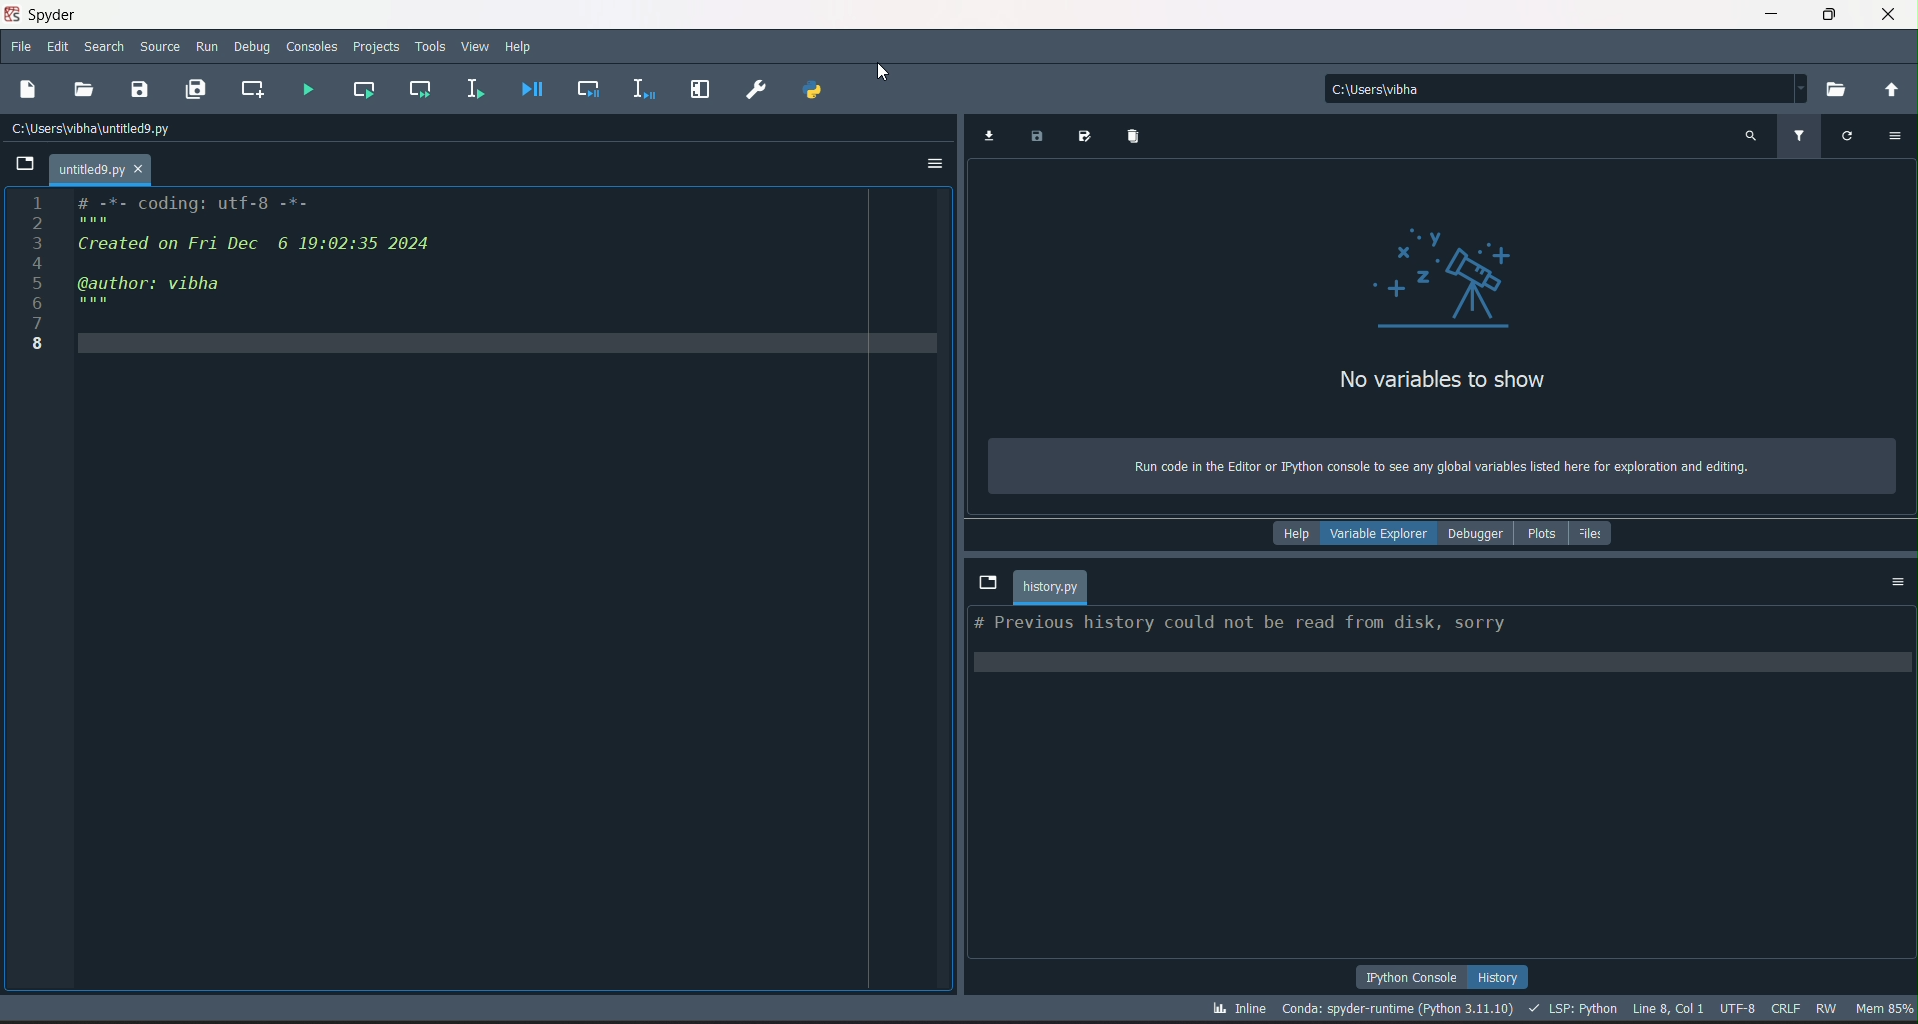 The image size is (1918, 1024). What do you see at coordinates (208, 48) in the screenshot?
I see `run` at bounding box center [208, 48].